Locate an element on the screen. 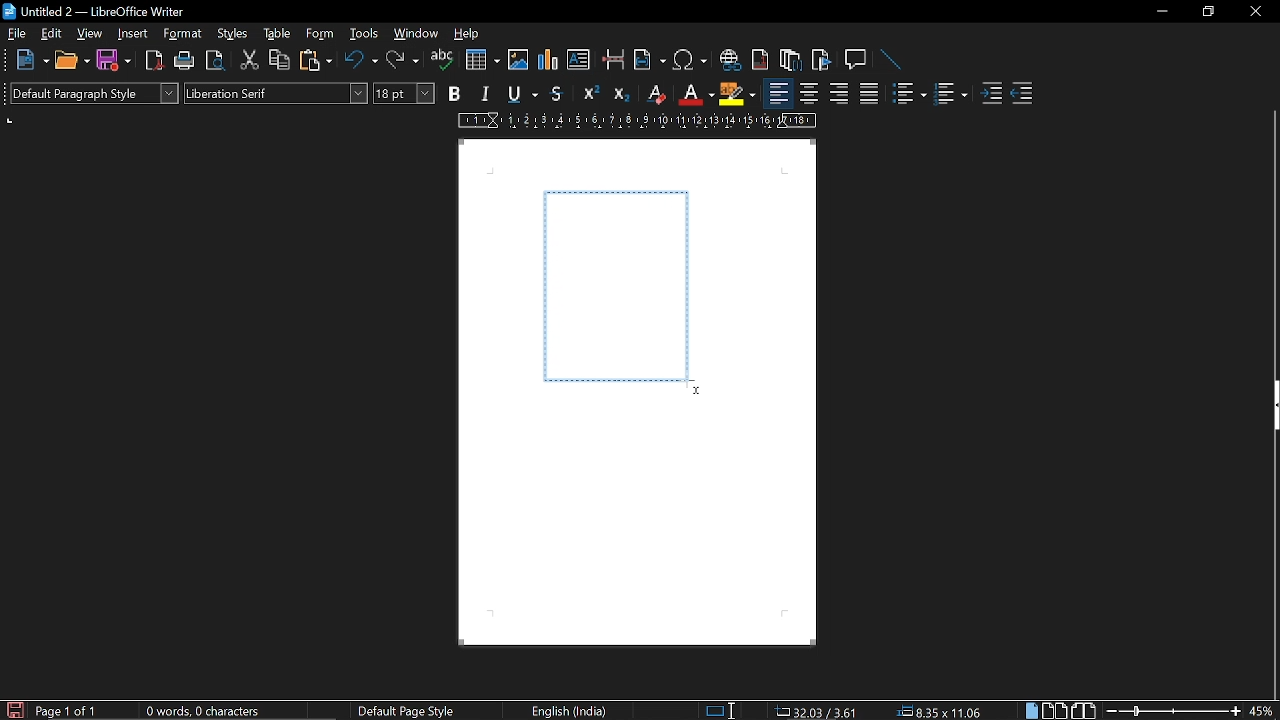 The image size is (1280, 720). align right is located at coordinates (837, 95).